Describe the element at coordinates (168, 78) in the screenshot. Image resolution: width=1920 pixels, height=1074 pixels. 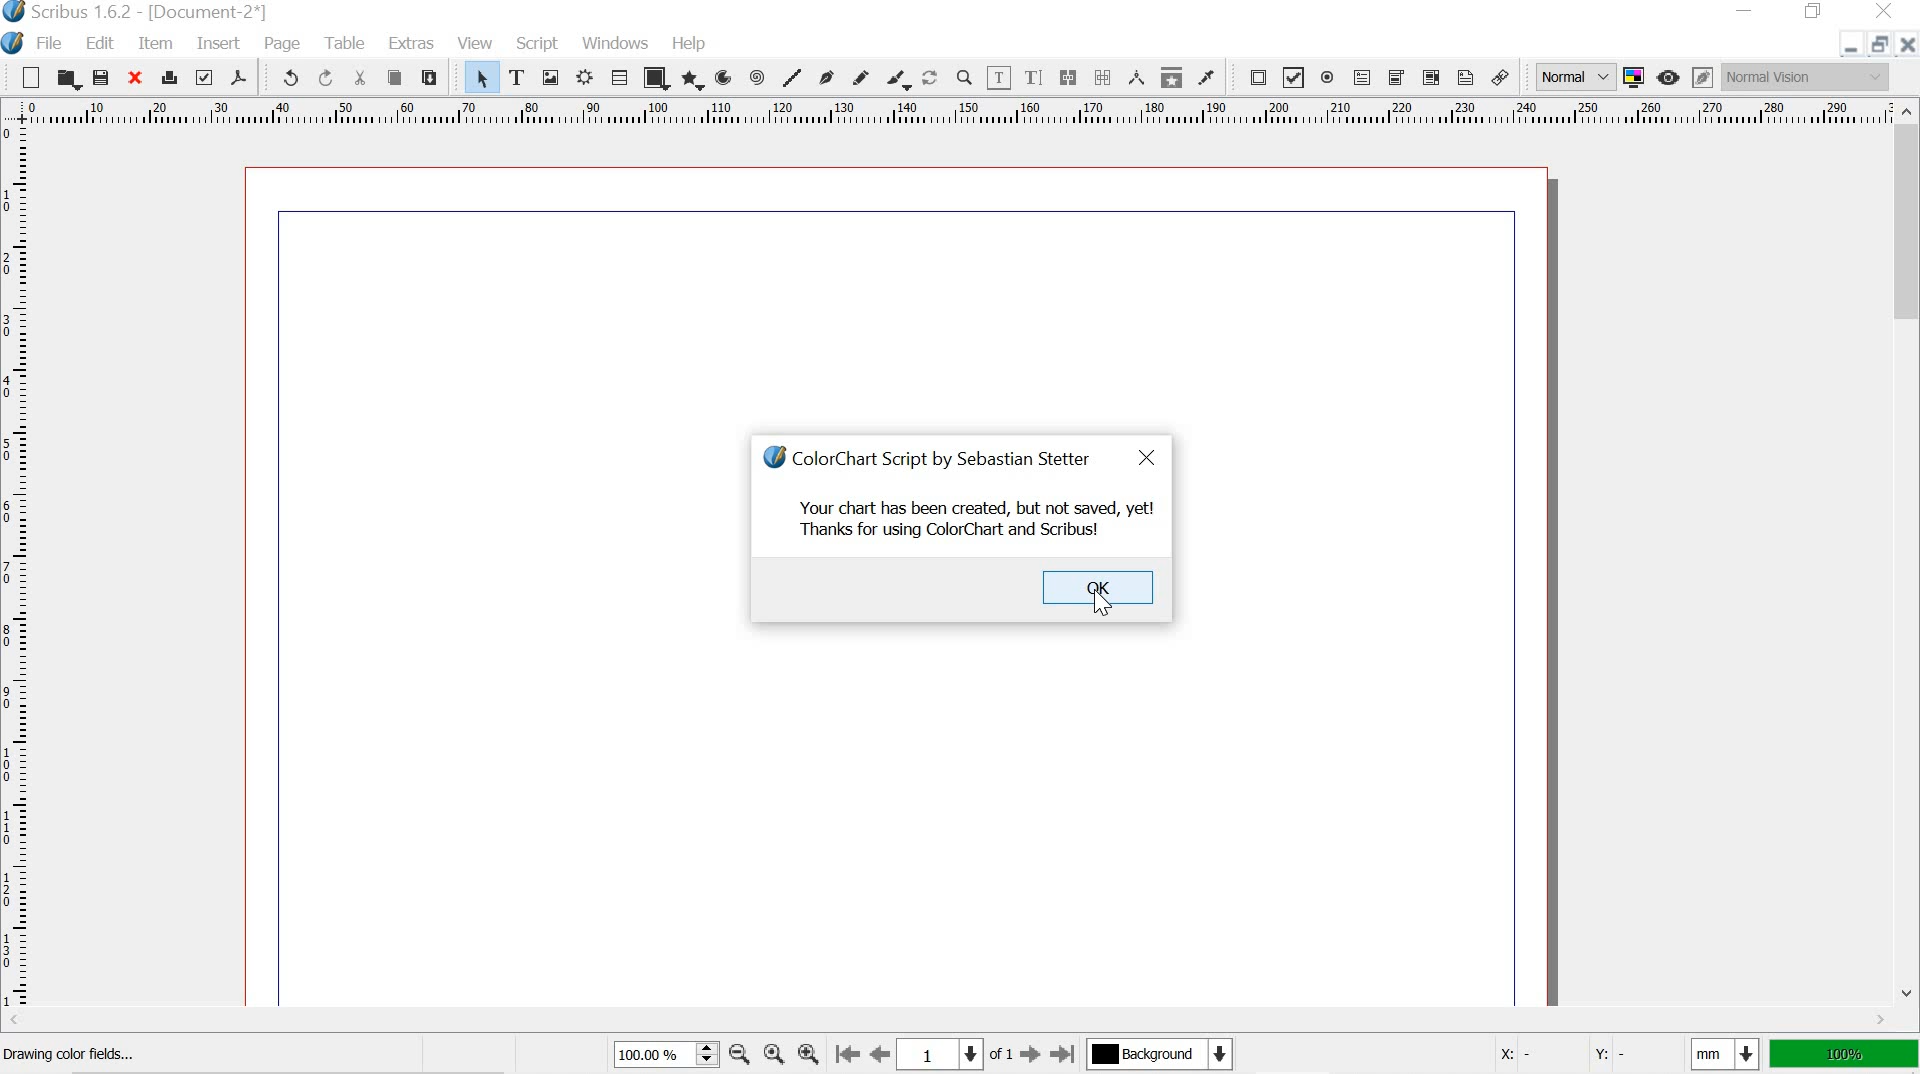
I see `print` at that location.